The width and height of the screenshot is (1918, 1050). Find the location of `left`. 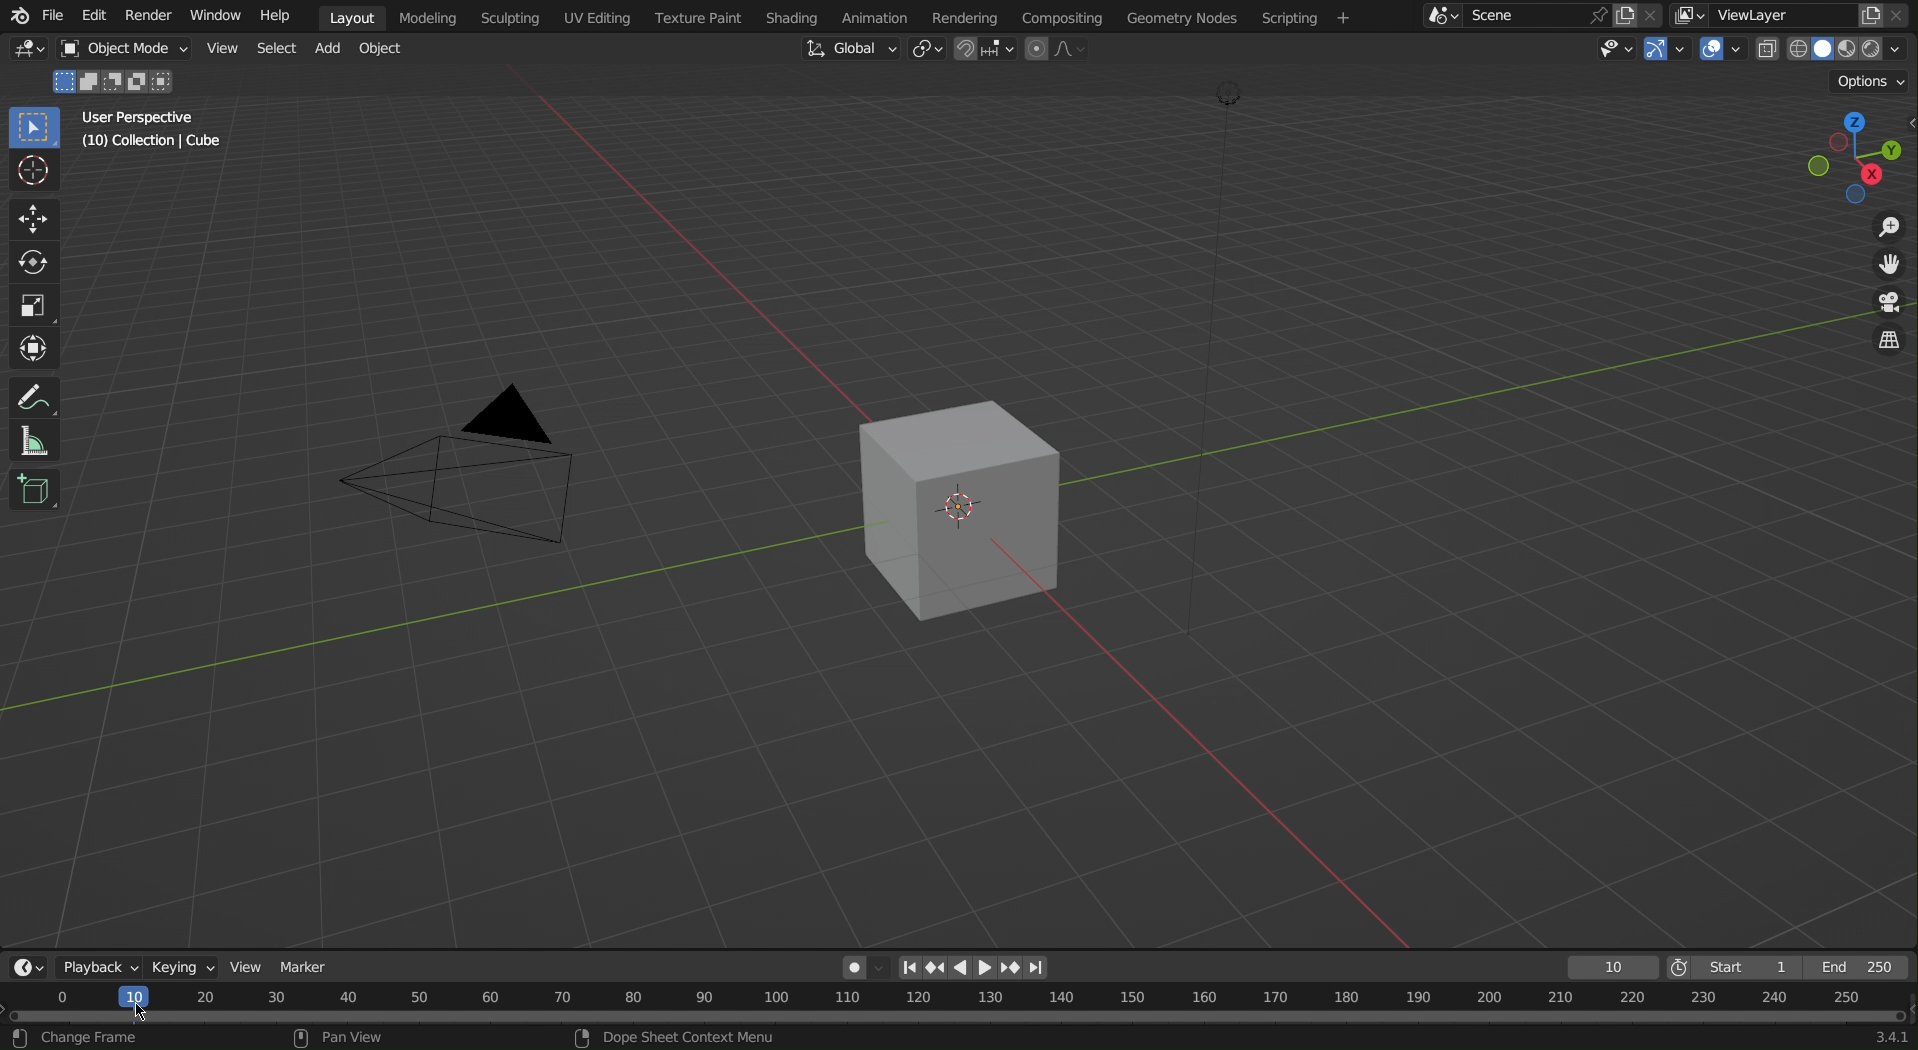

left is located at coordinates (959, 968).